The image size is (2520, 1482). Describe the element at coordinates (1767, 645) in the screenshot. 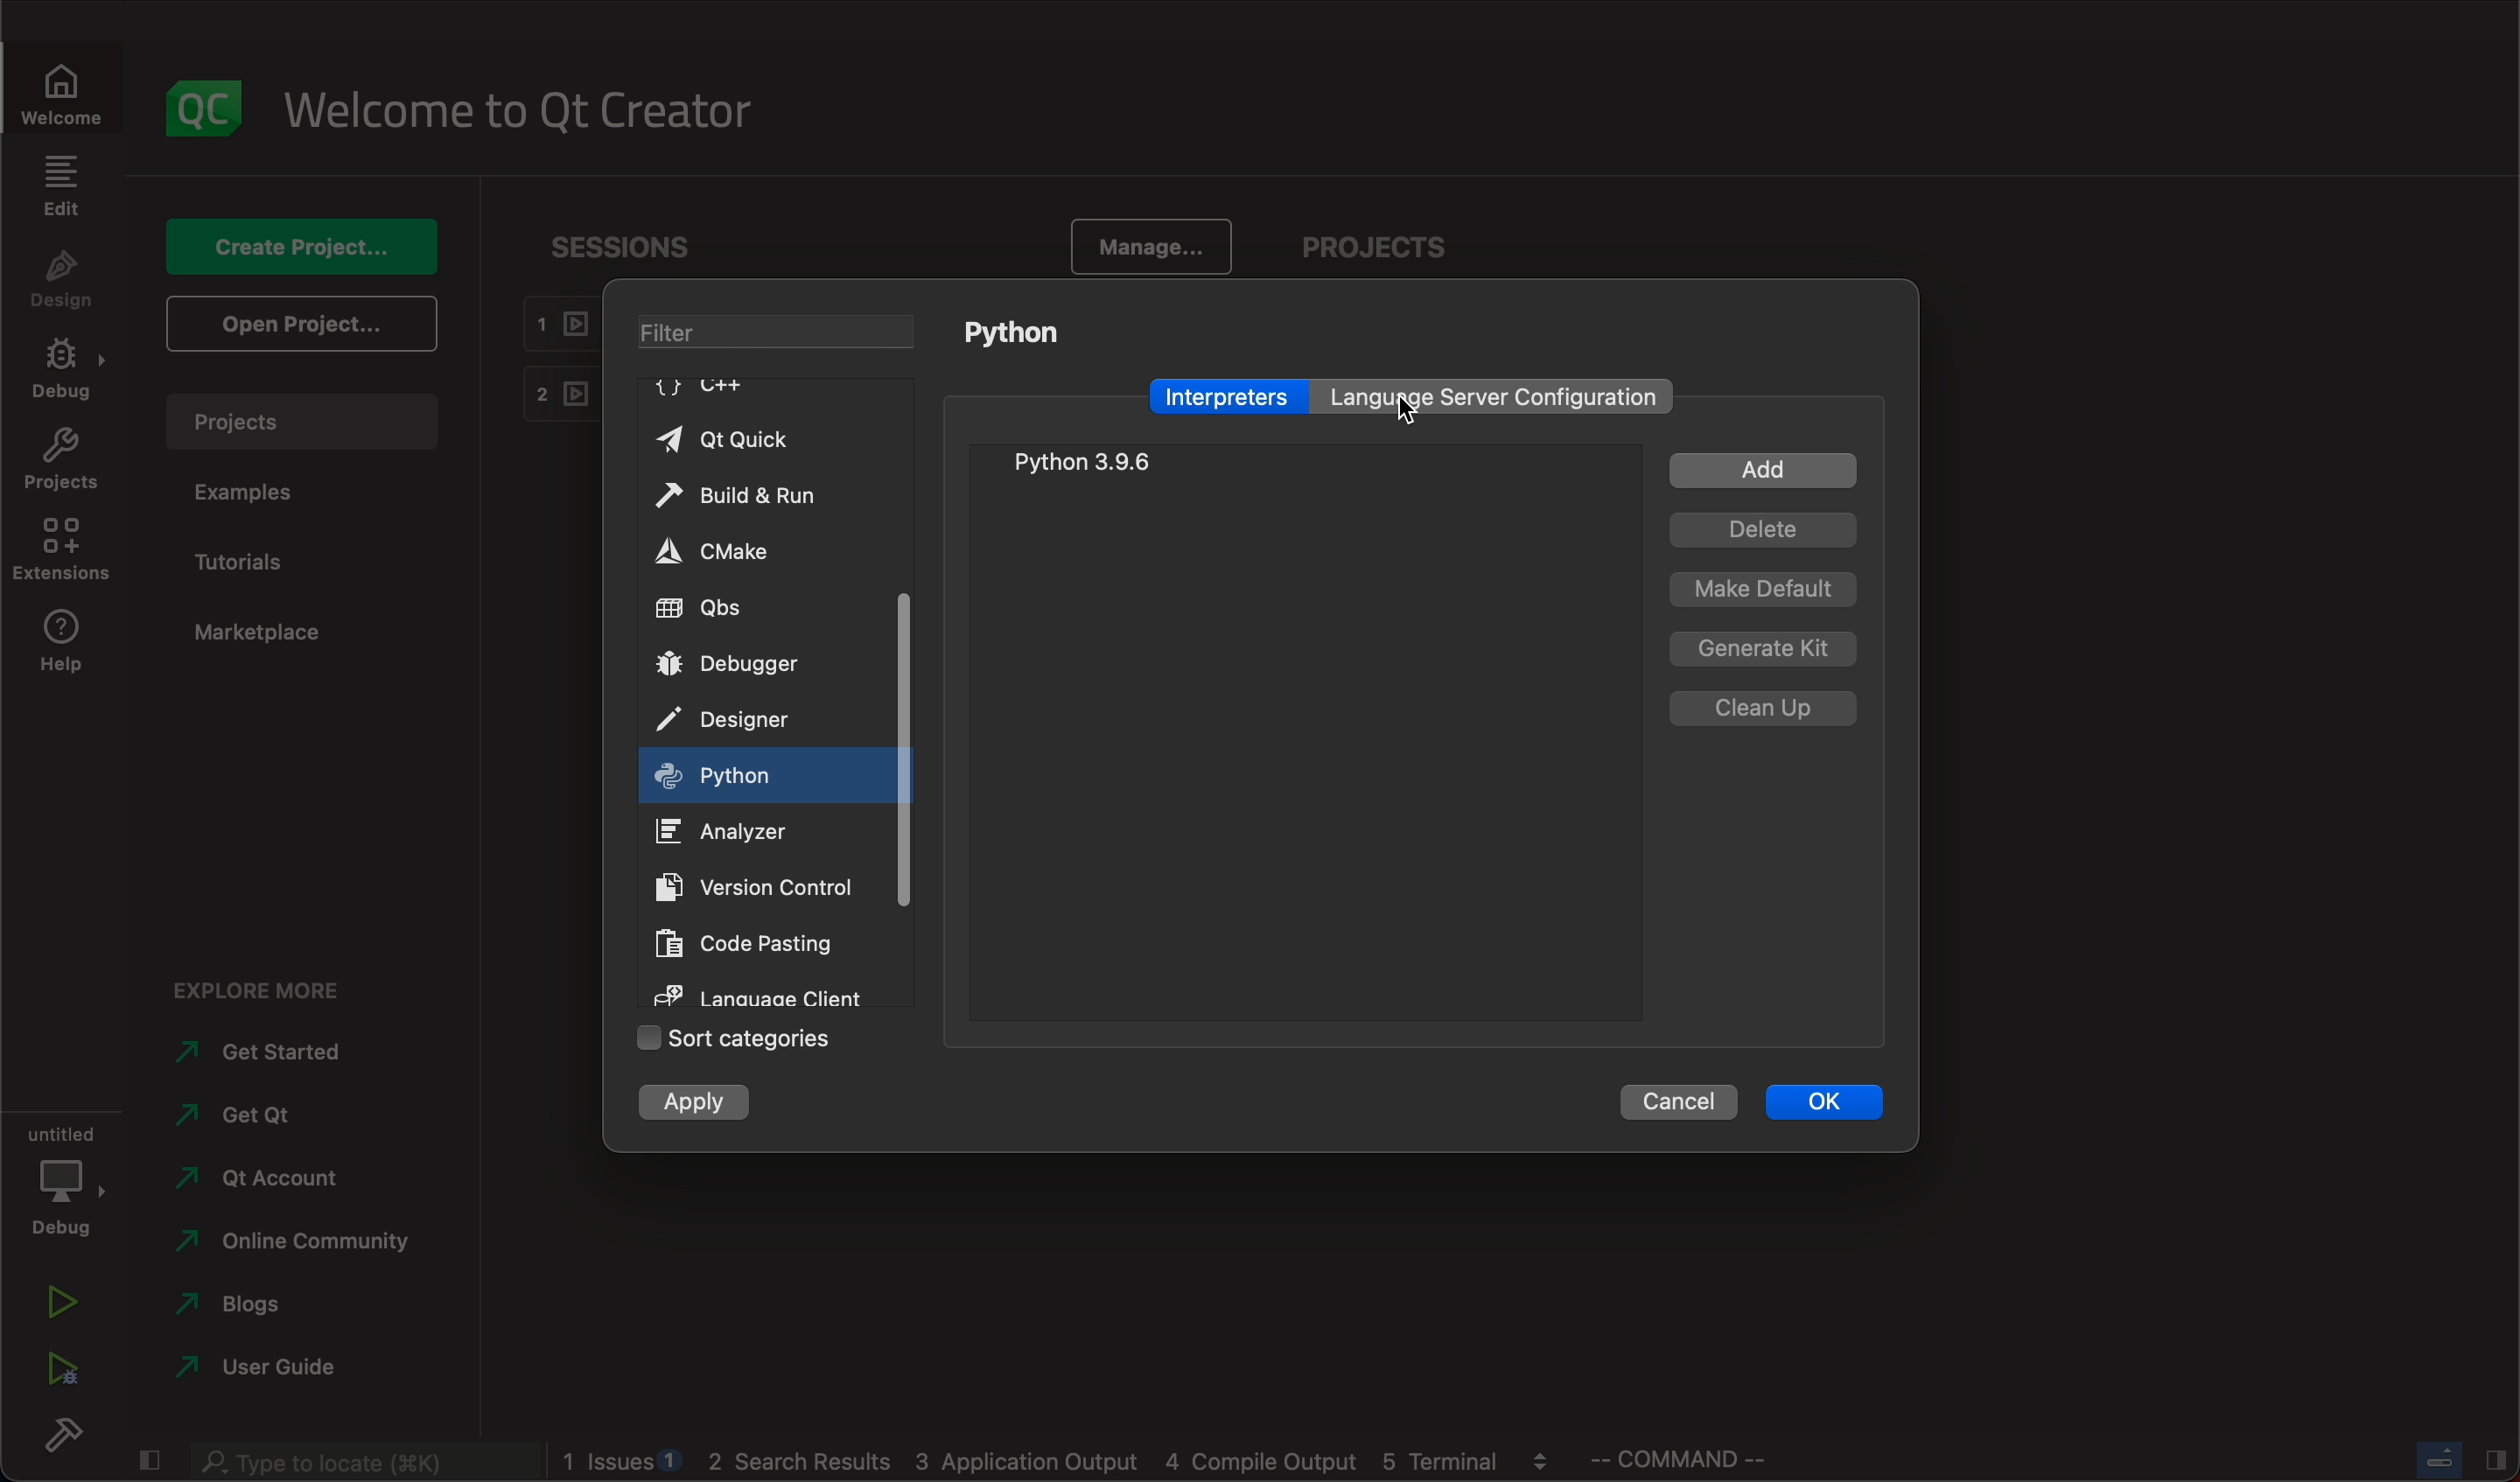

I see `kit` at that location.